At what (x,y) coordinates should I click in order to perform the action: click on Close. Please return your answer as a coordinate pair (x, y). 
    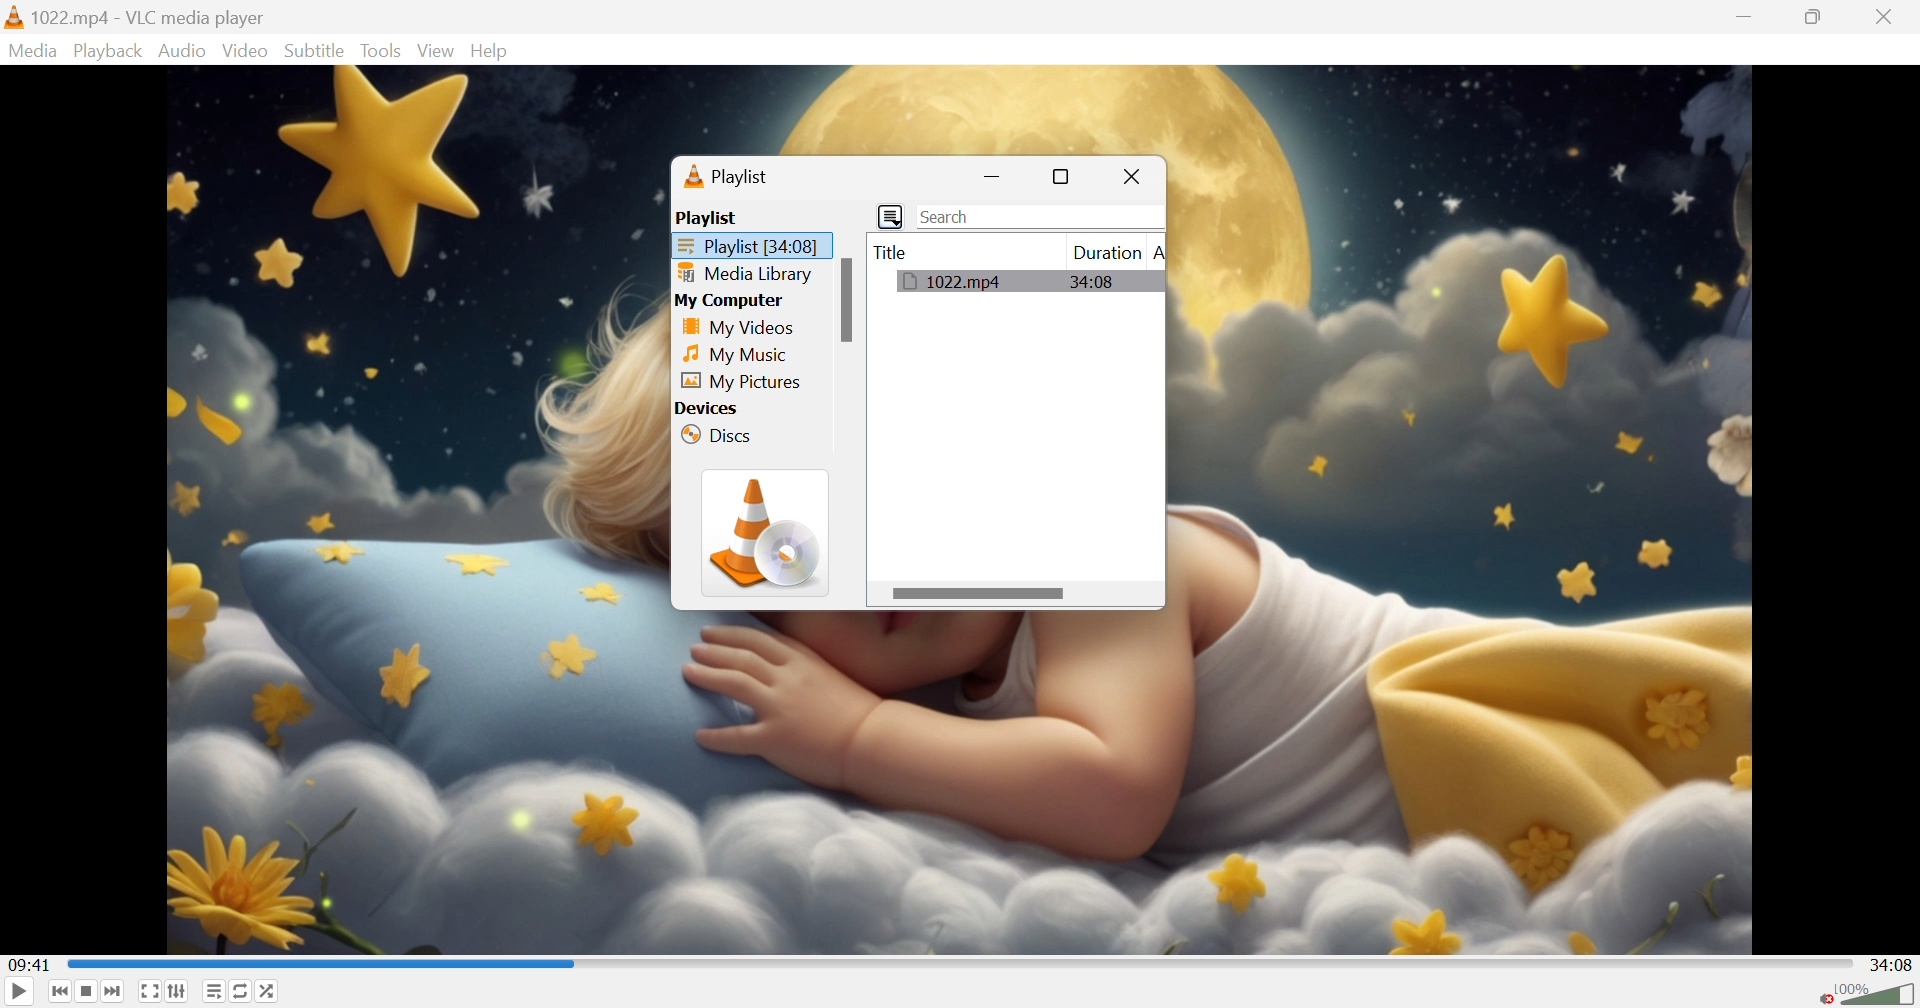
    Looking at the image, I should click on (1892, 15).